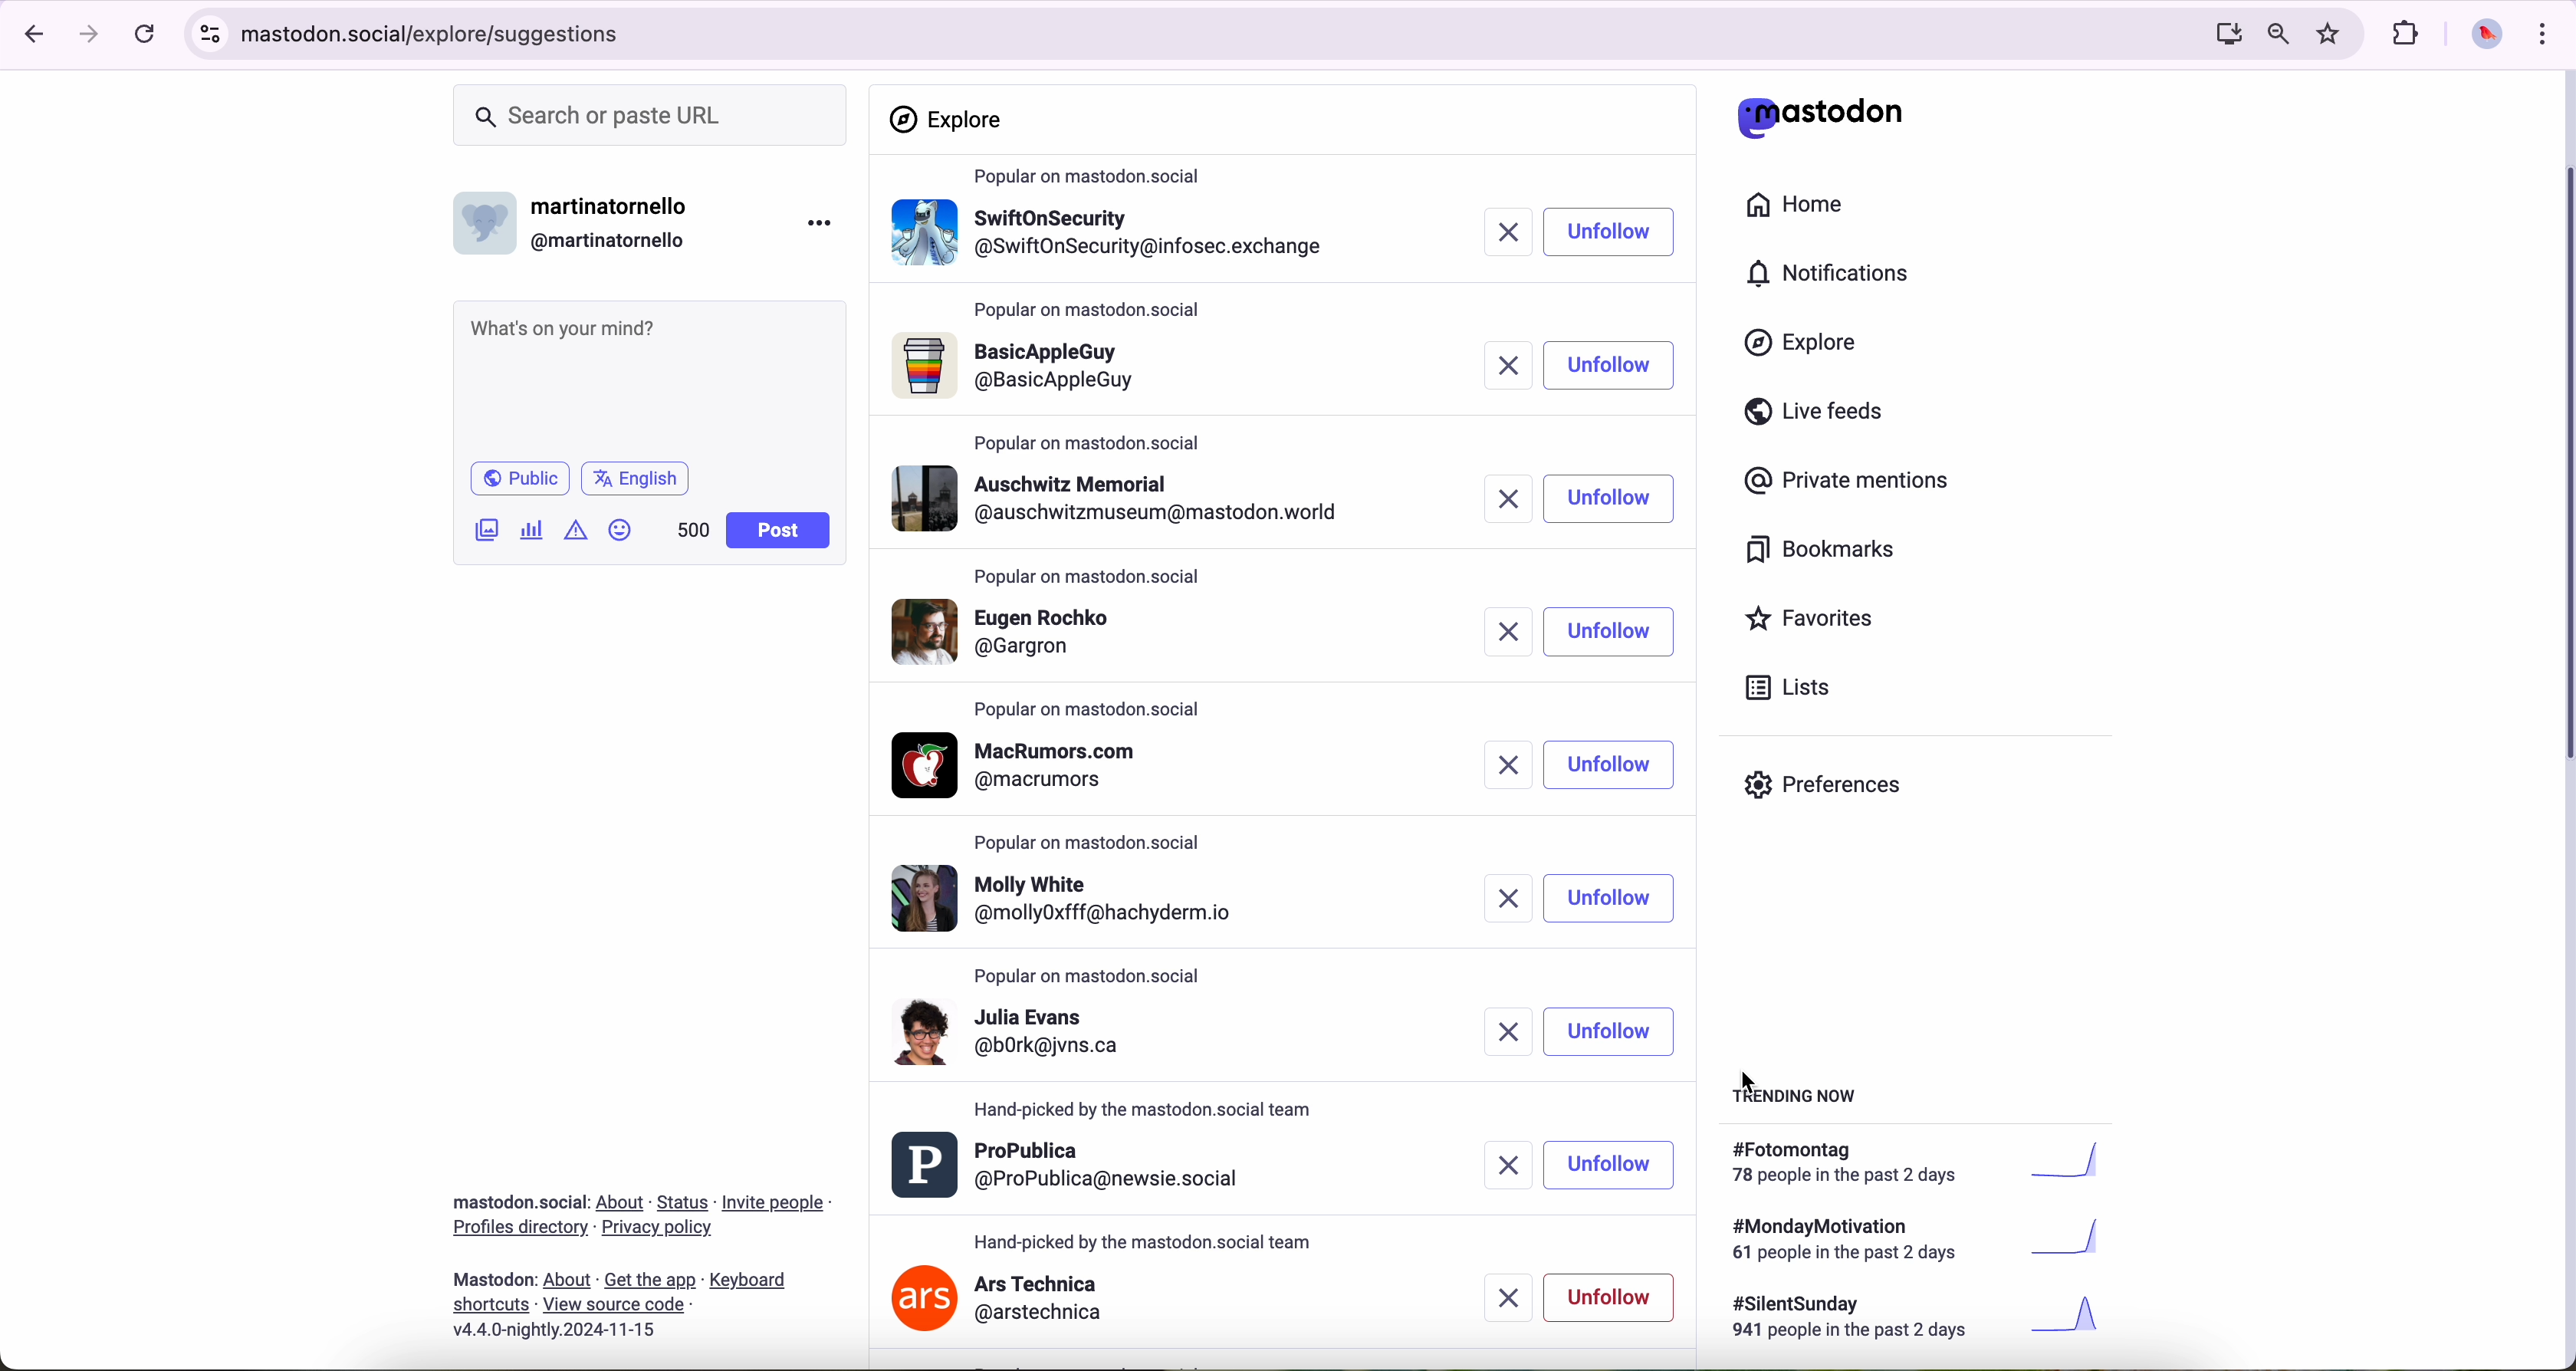 Image resolution: width=2576 pixels, height=1371 pixels. What do you see at coordinates (2220, 33) in the screenshot?
I see `computer` at bounding box center [2220, 33].